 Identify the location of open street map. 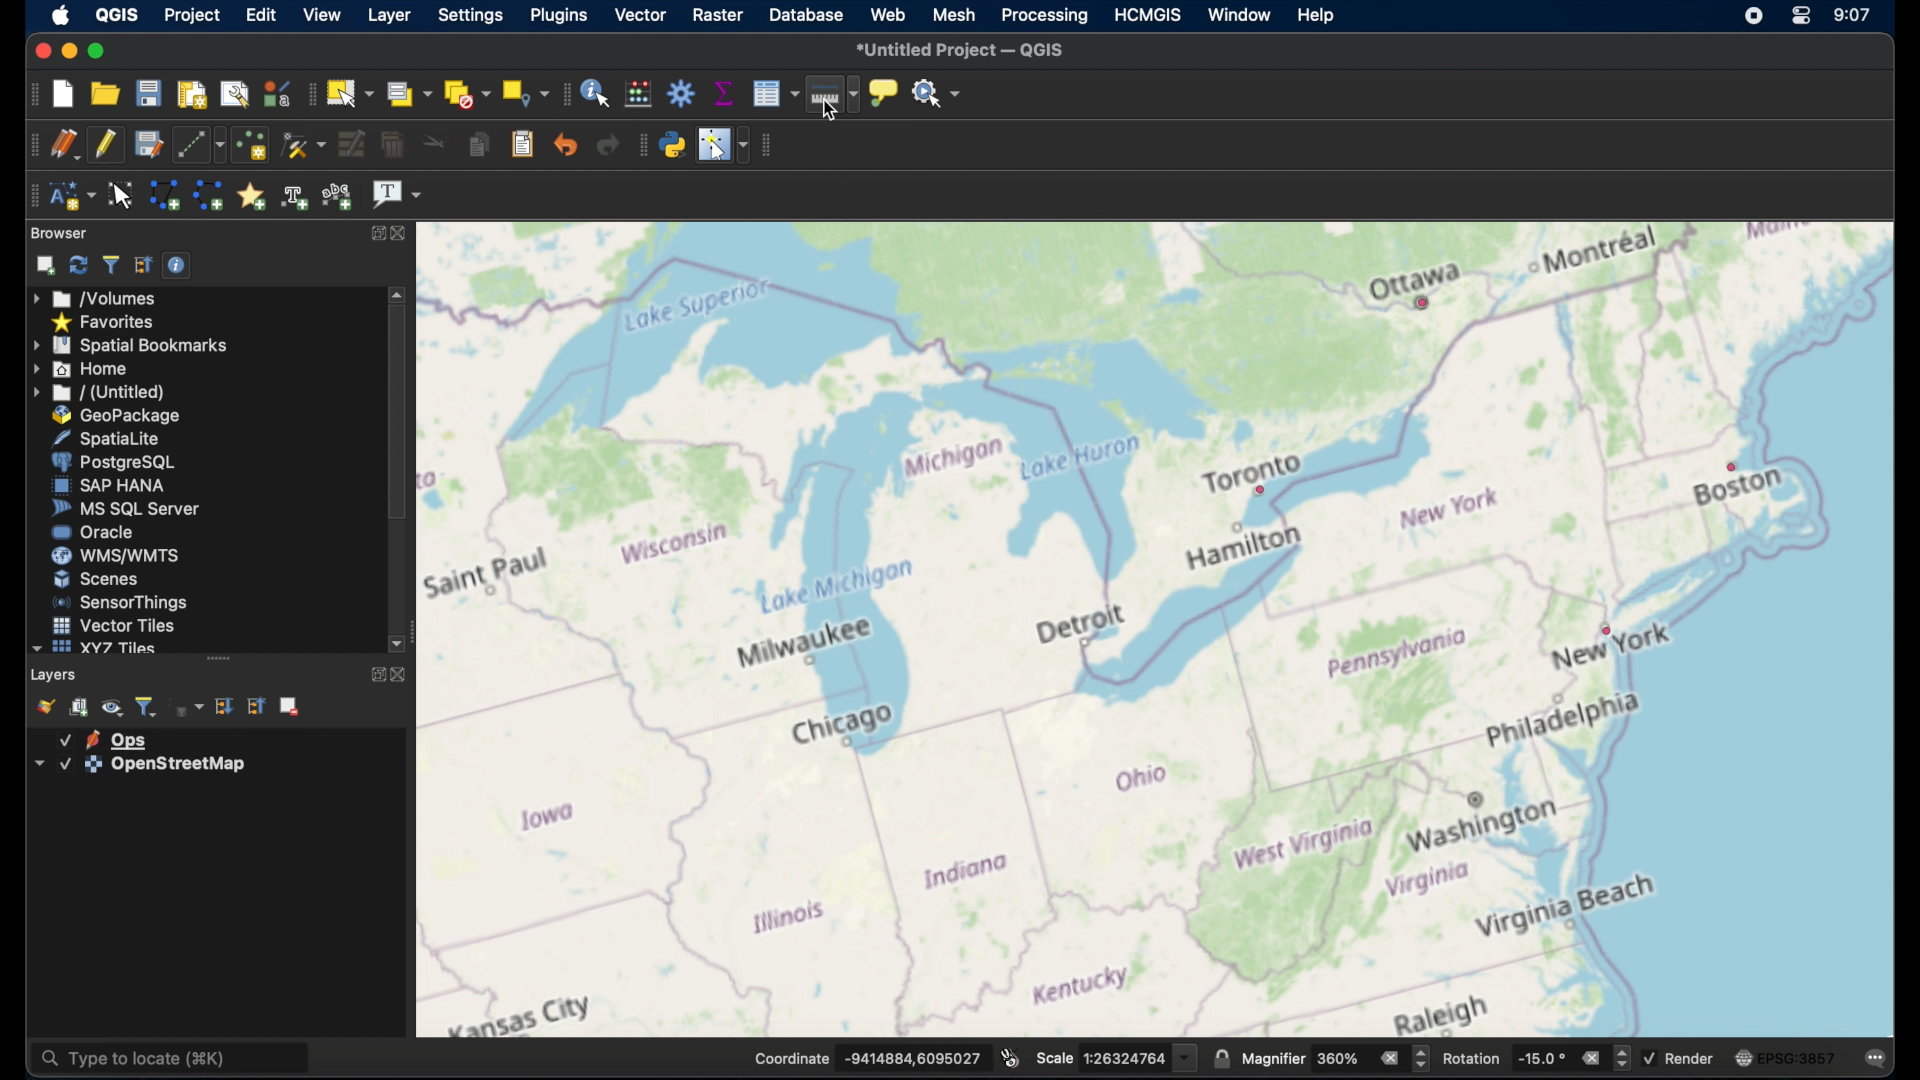
(1648, 257).